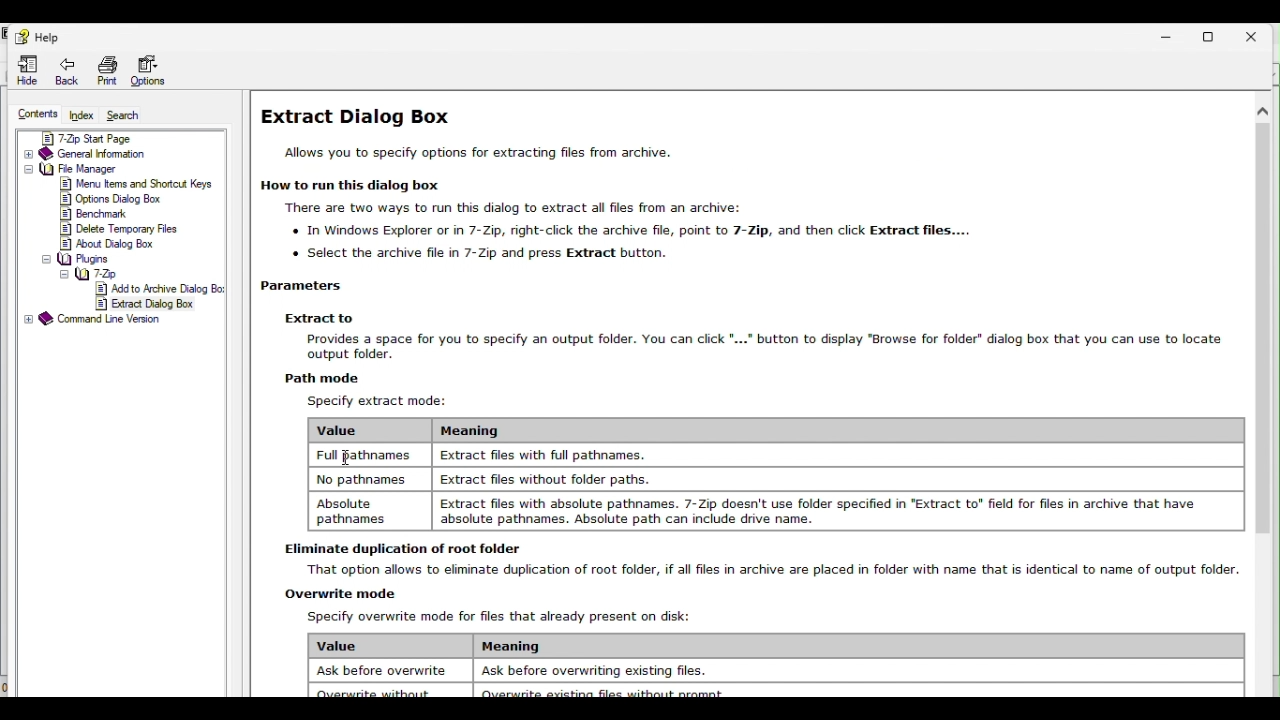  Describe the element at coordinates (139, 184) in the screenshot. I see `menu` at that location.